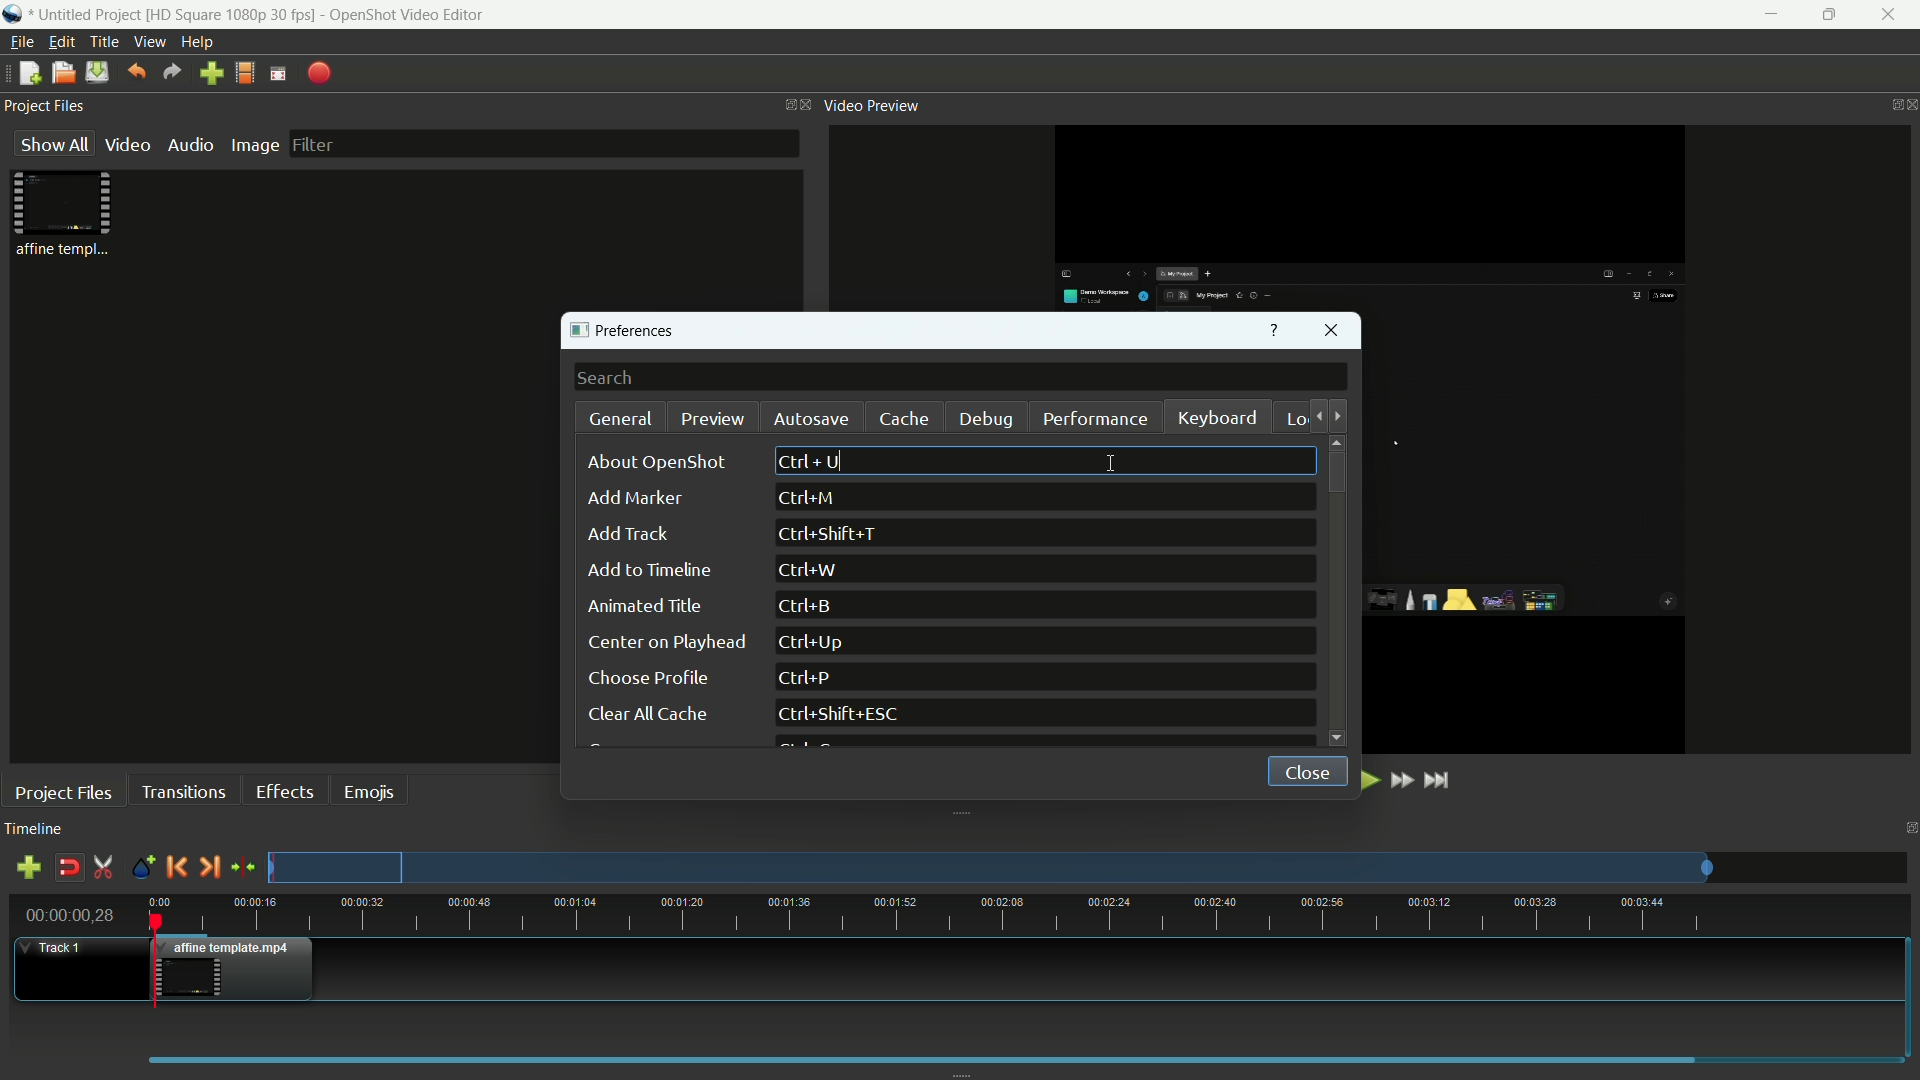 Image resolution: width=1920 pixels, height=1080 pixels. Describe the element at coordinates (626, 534) in the screenshot. I see `dd track` at that location.